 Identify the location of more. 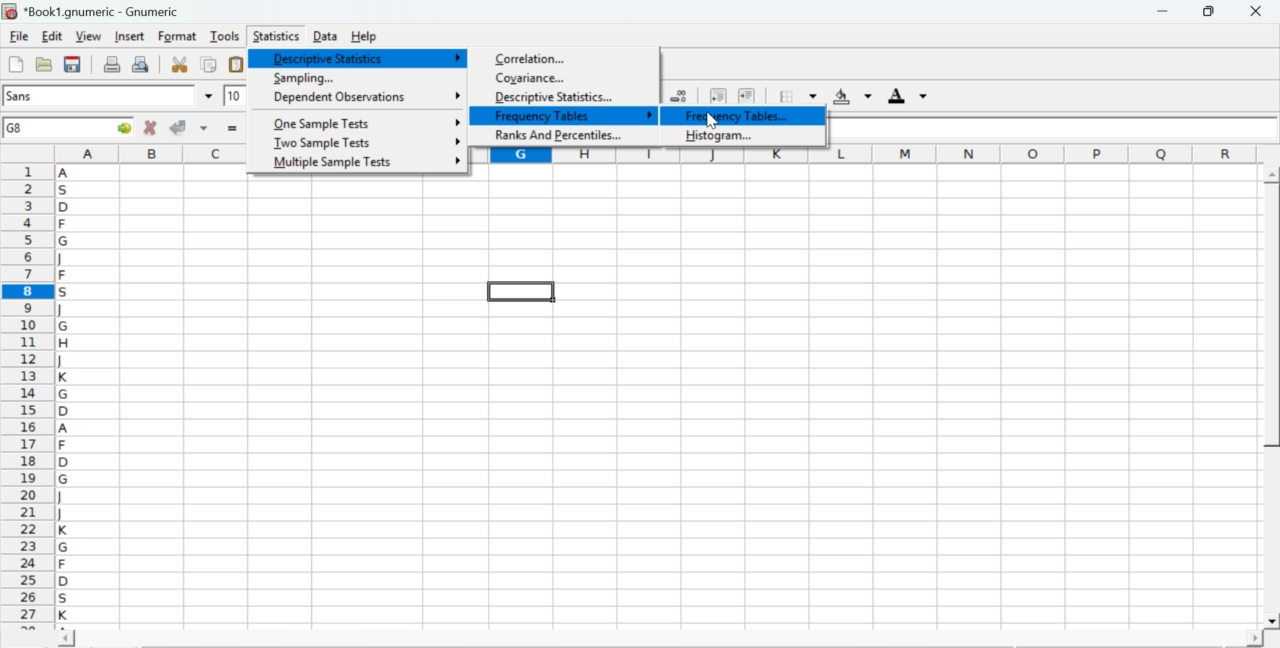
(458, 141).